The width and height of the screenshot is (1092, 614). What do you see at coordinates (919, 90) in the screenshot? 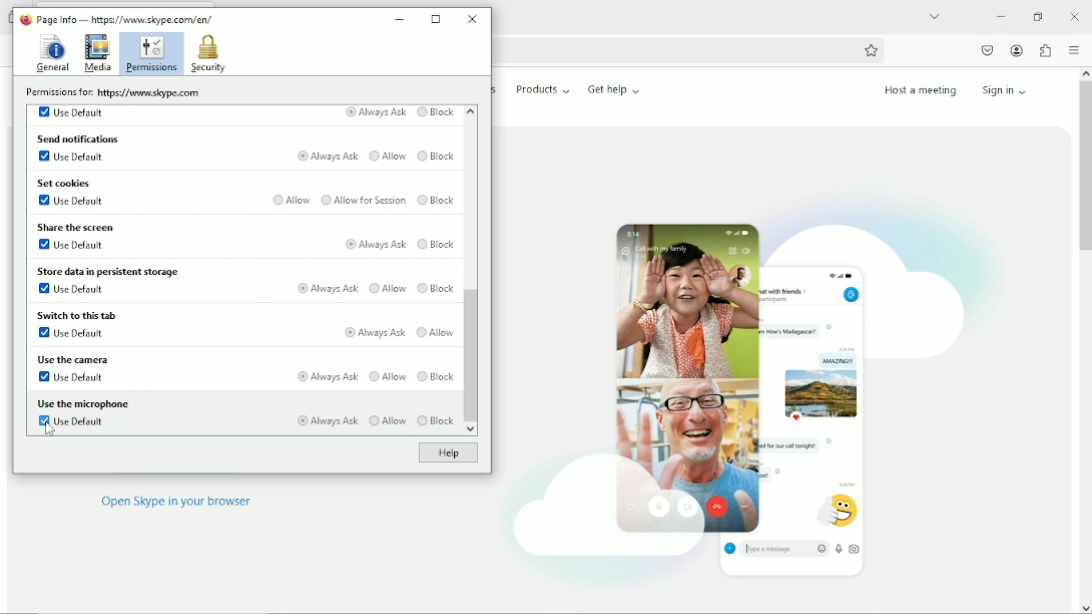
I see `Host a meeting` at bounding box center [919, 90].